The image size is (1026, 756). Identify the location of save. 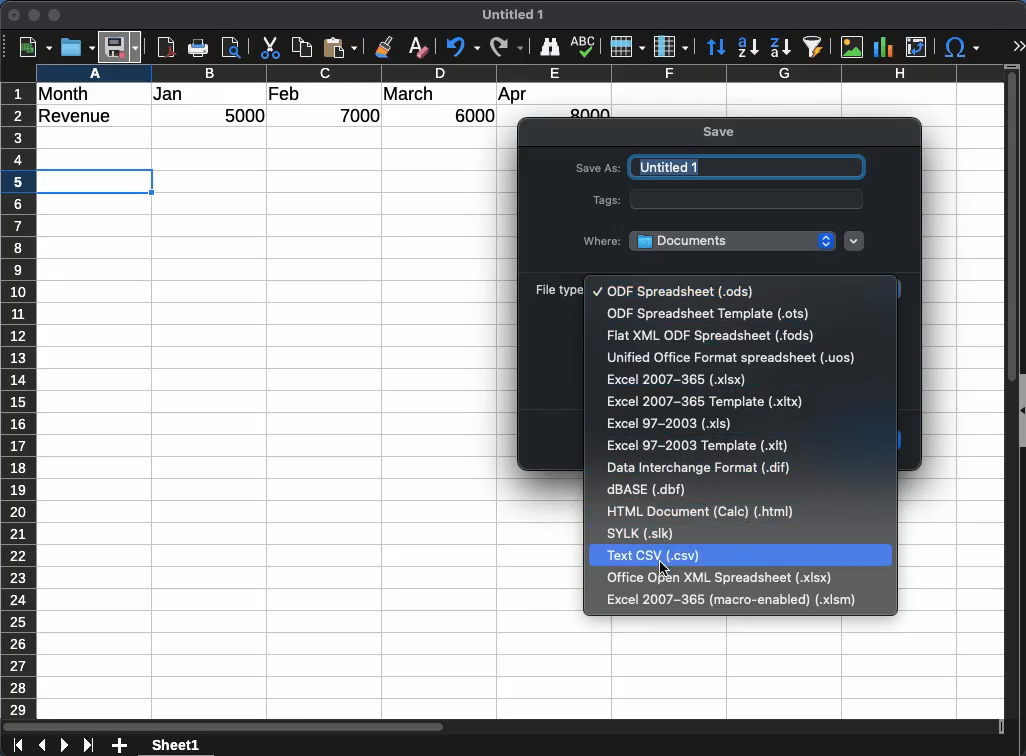
(721, 133).